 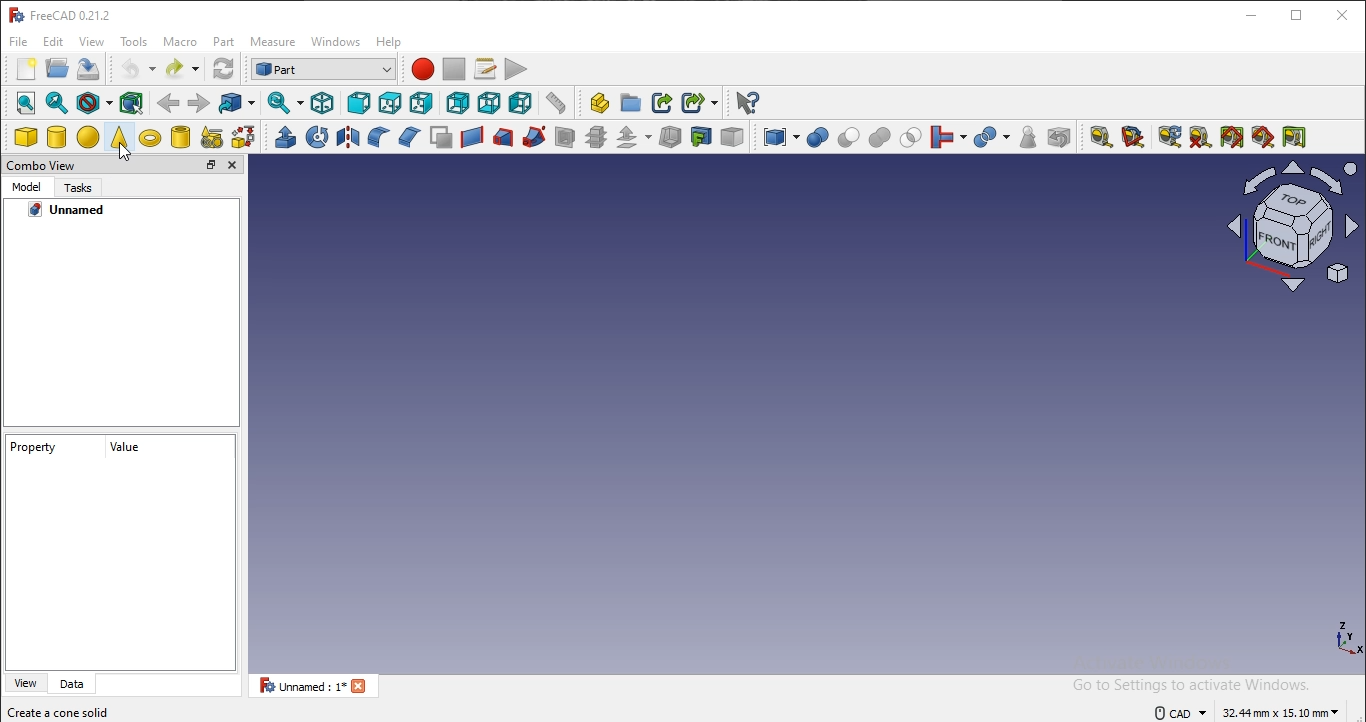 I want to click on close, so click(x=1343, y=14).